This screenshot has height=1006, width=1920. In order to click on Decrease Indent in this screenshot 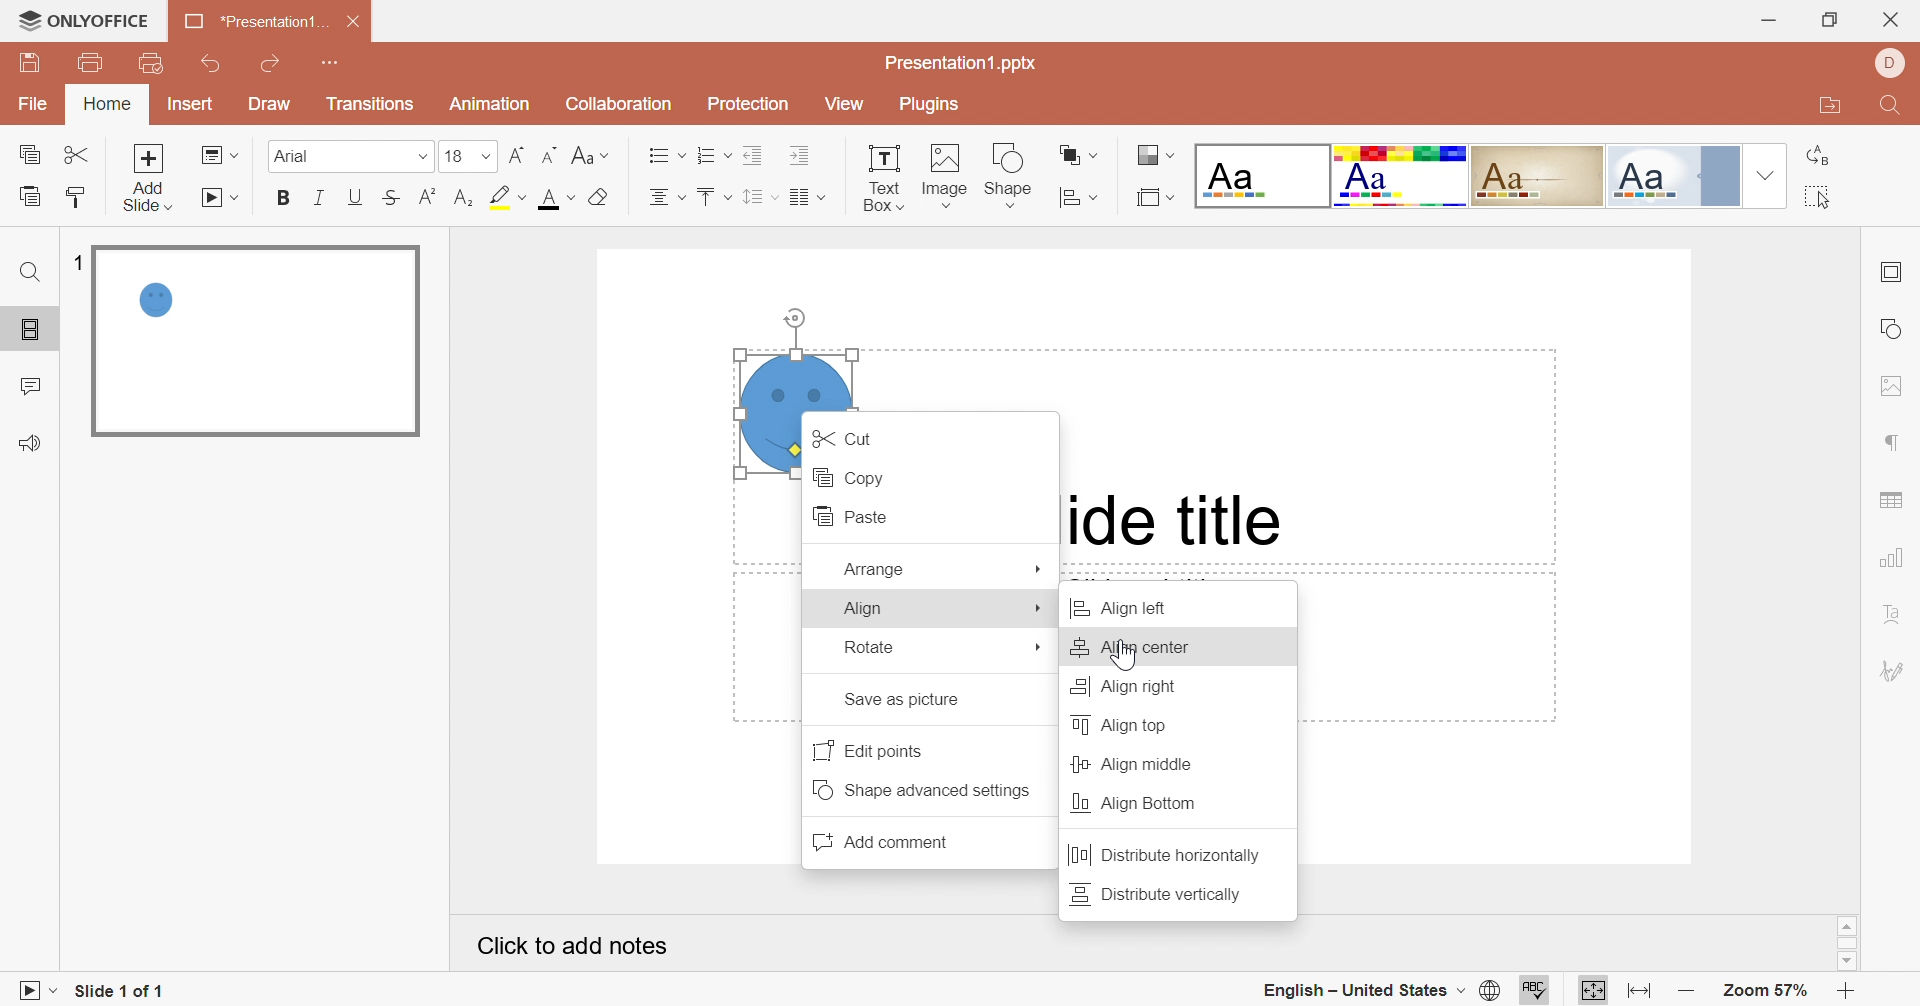, I will do `click(757, 154)`.